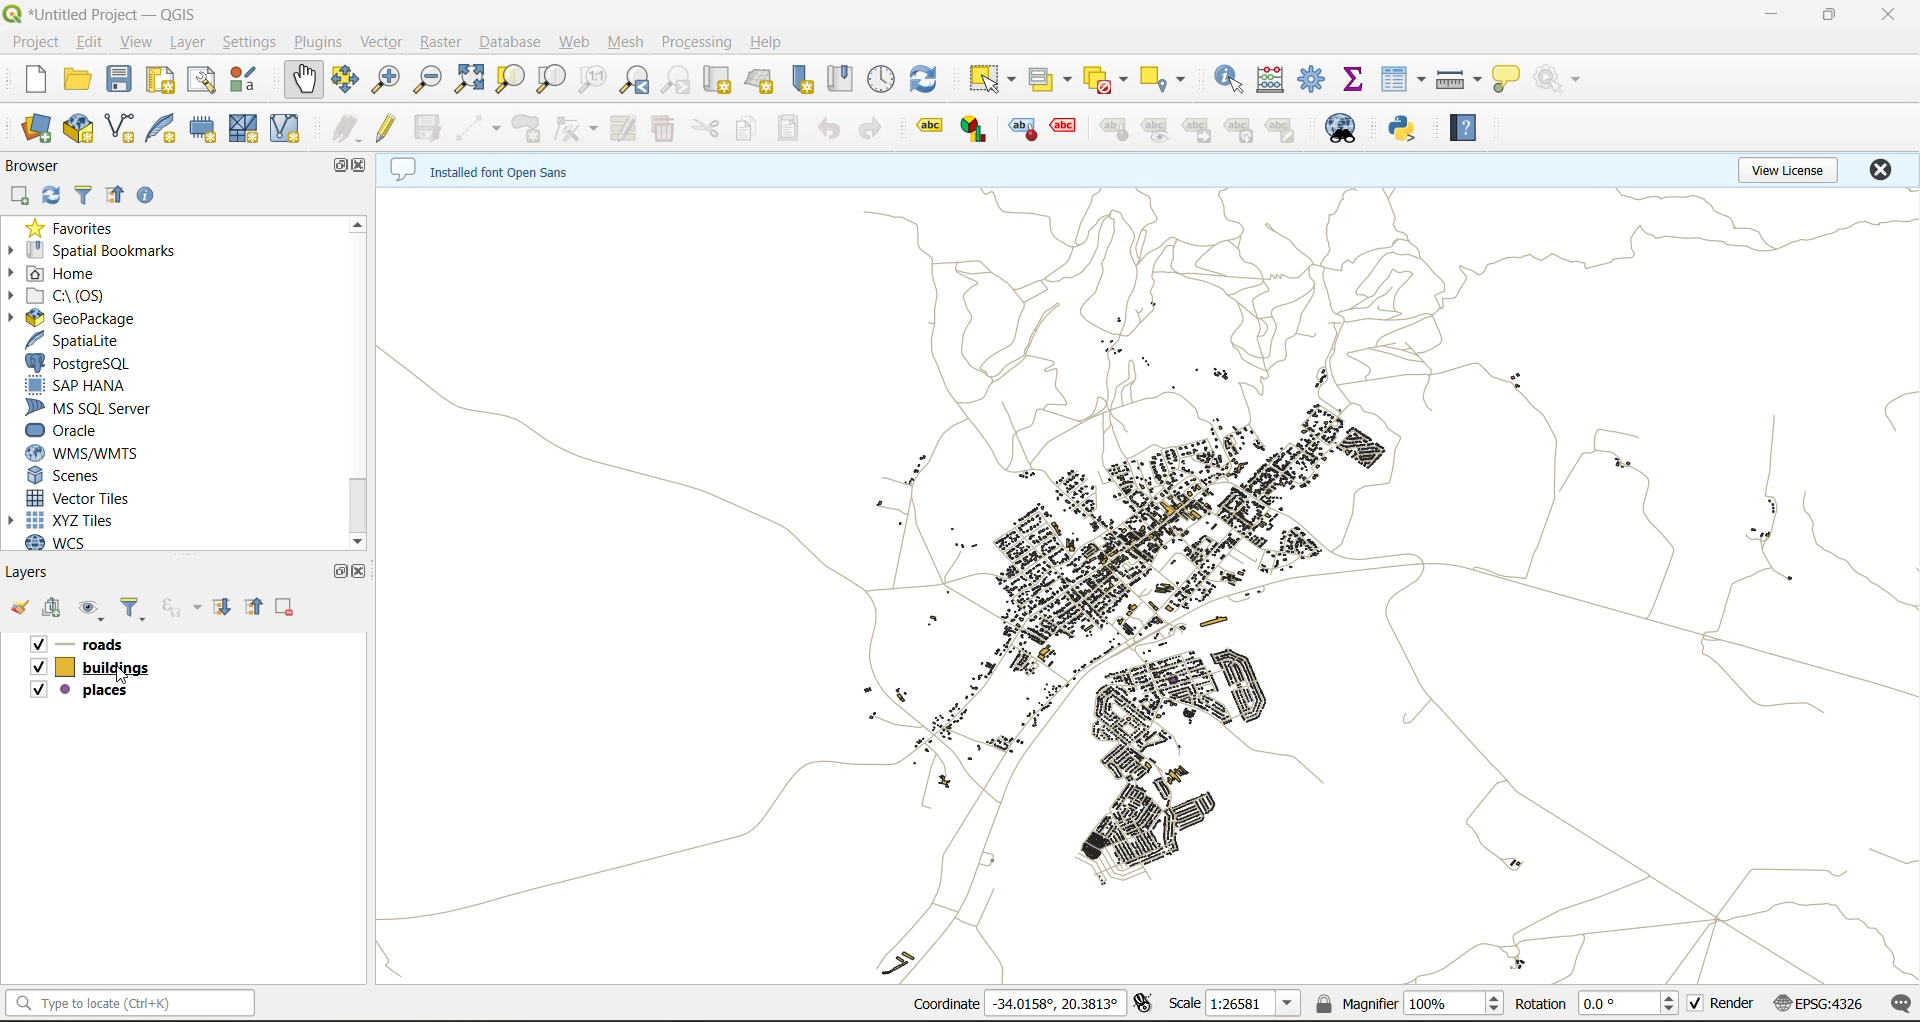 Image resolution: width=1920 pixels, height=1022 pixels. What do you see at coordinates (348, 80) in the screenshot?
I see `pan to selection` at bounding box center [348, 80].